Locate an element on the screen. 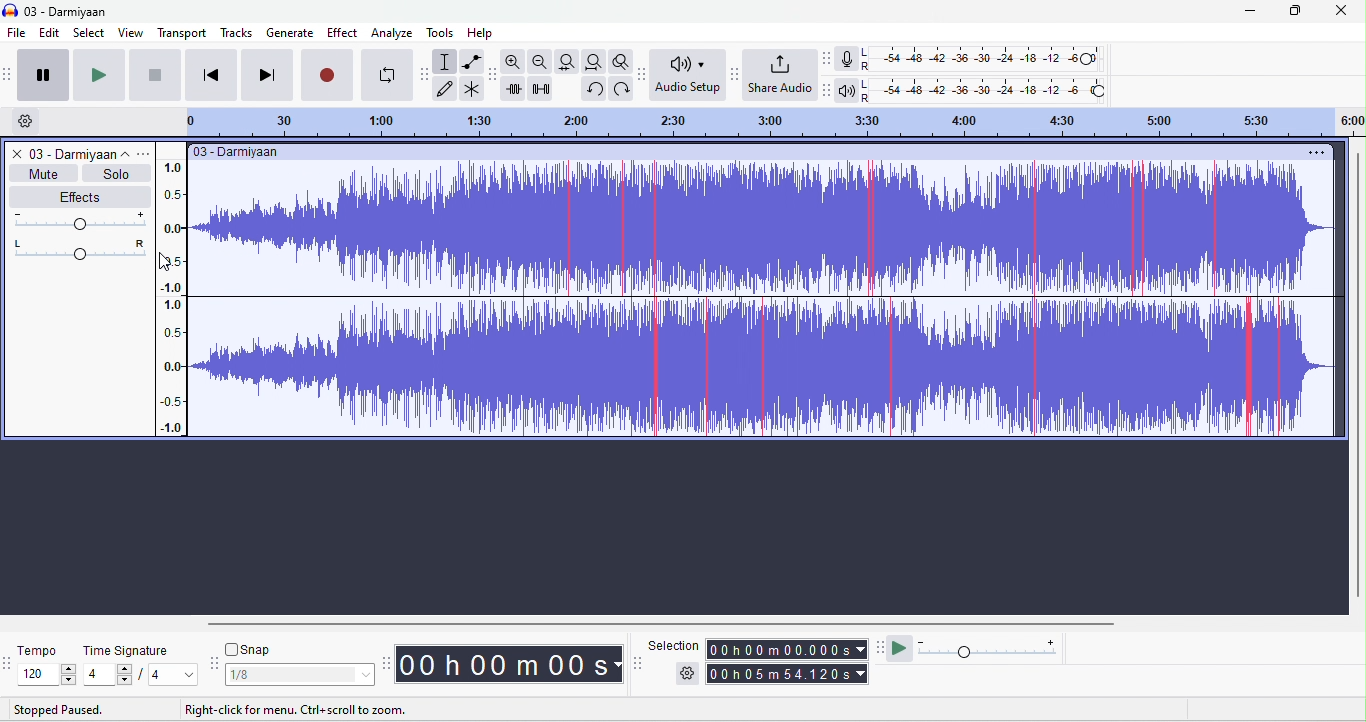 This screenshot has width=1366, height=722. tracks is located at coordinates (237, 33).